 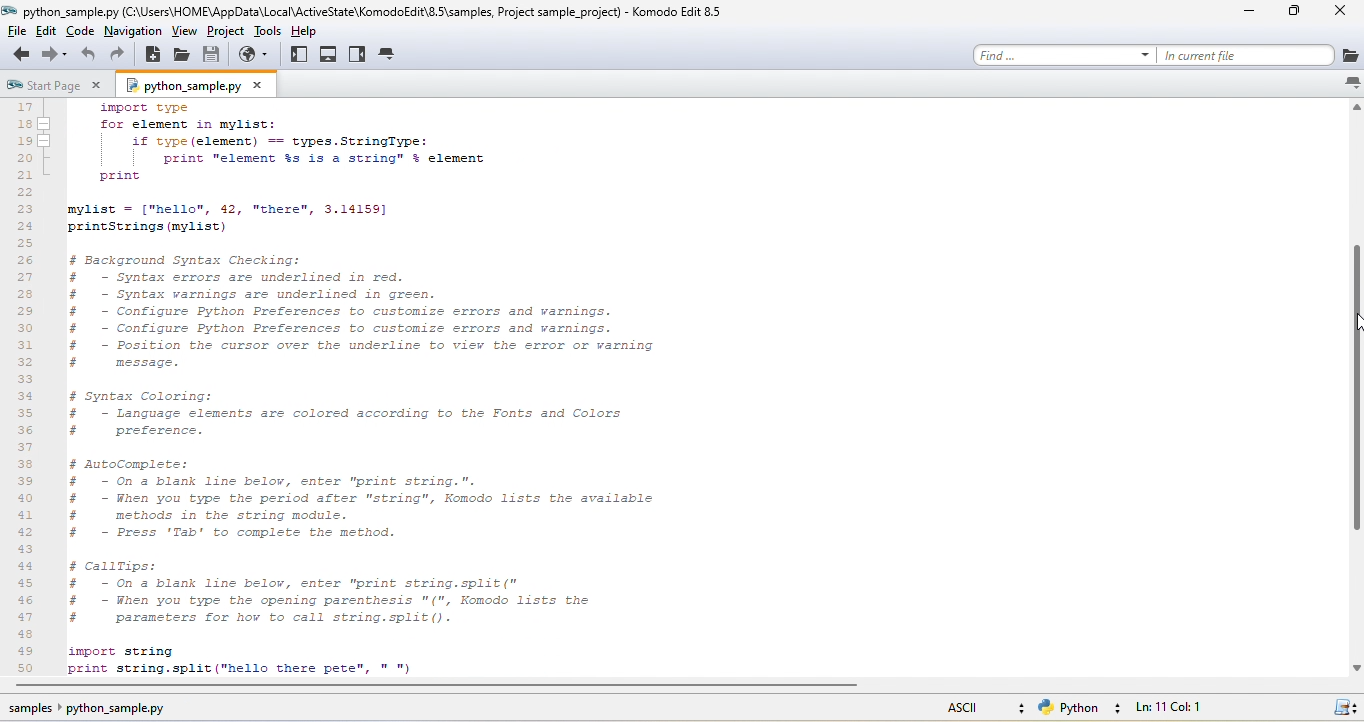 I want to click on tools, so click(x=268, y=31).